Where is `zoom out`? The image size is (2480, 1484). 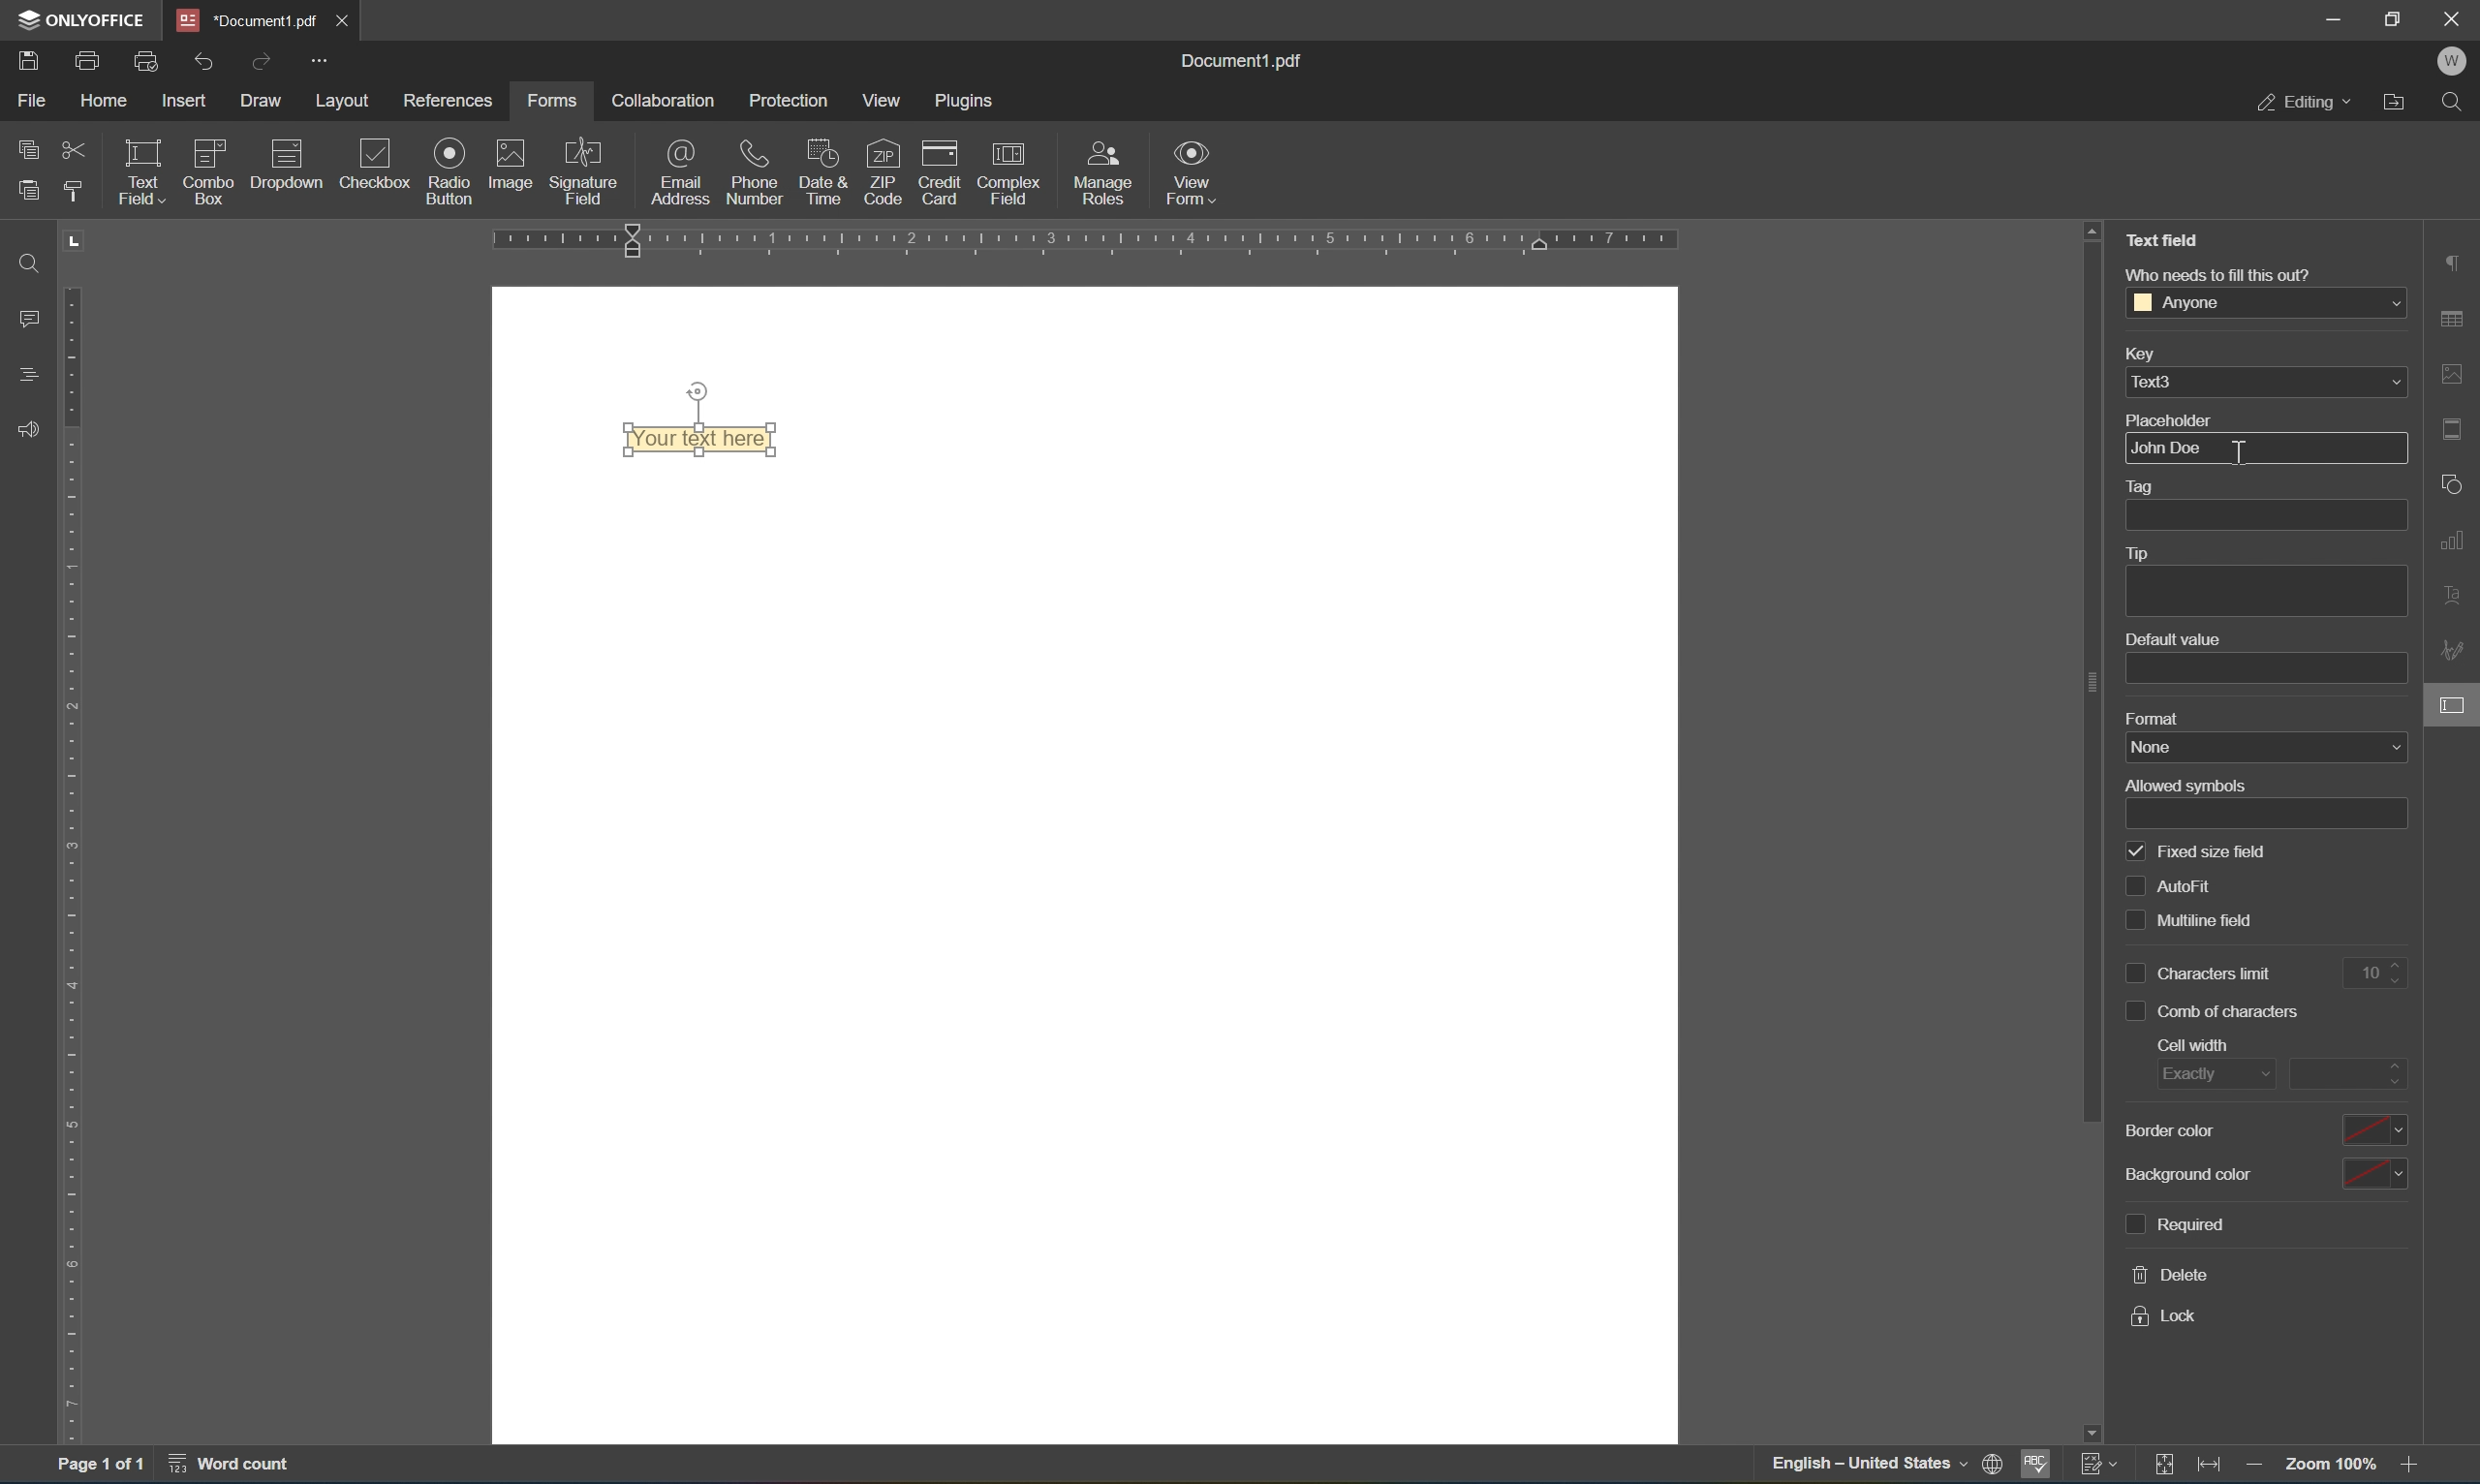 zoom out is located at coordinates (2255, 1469).